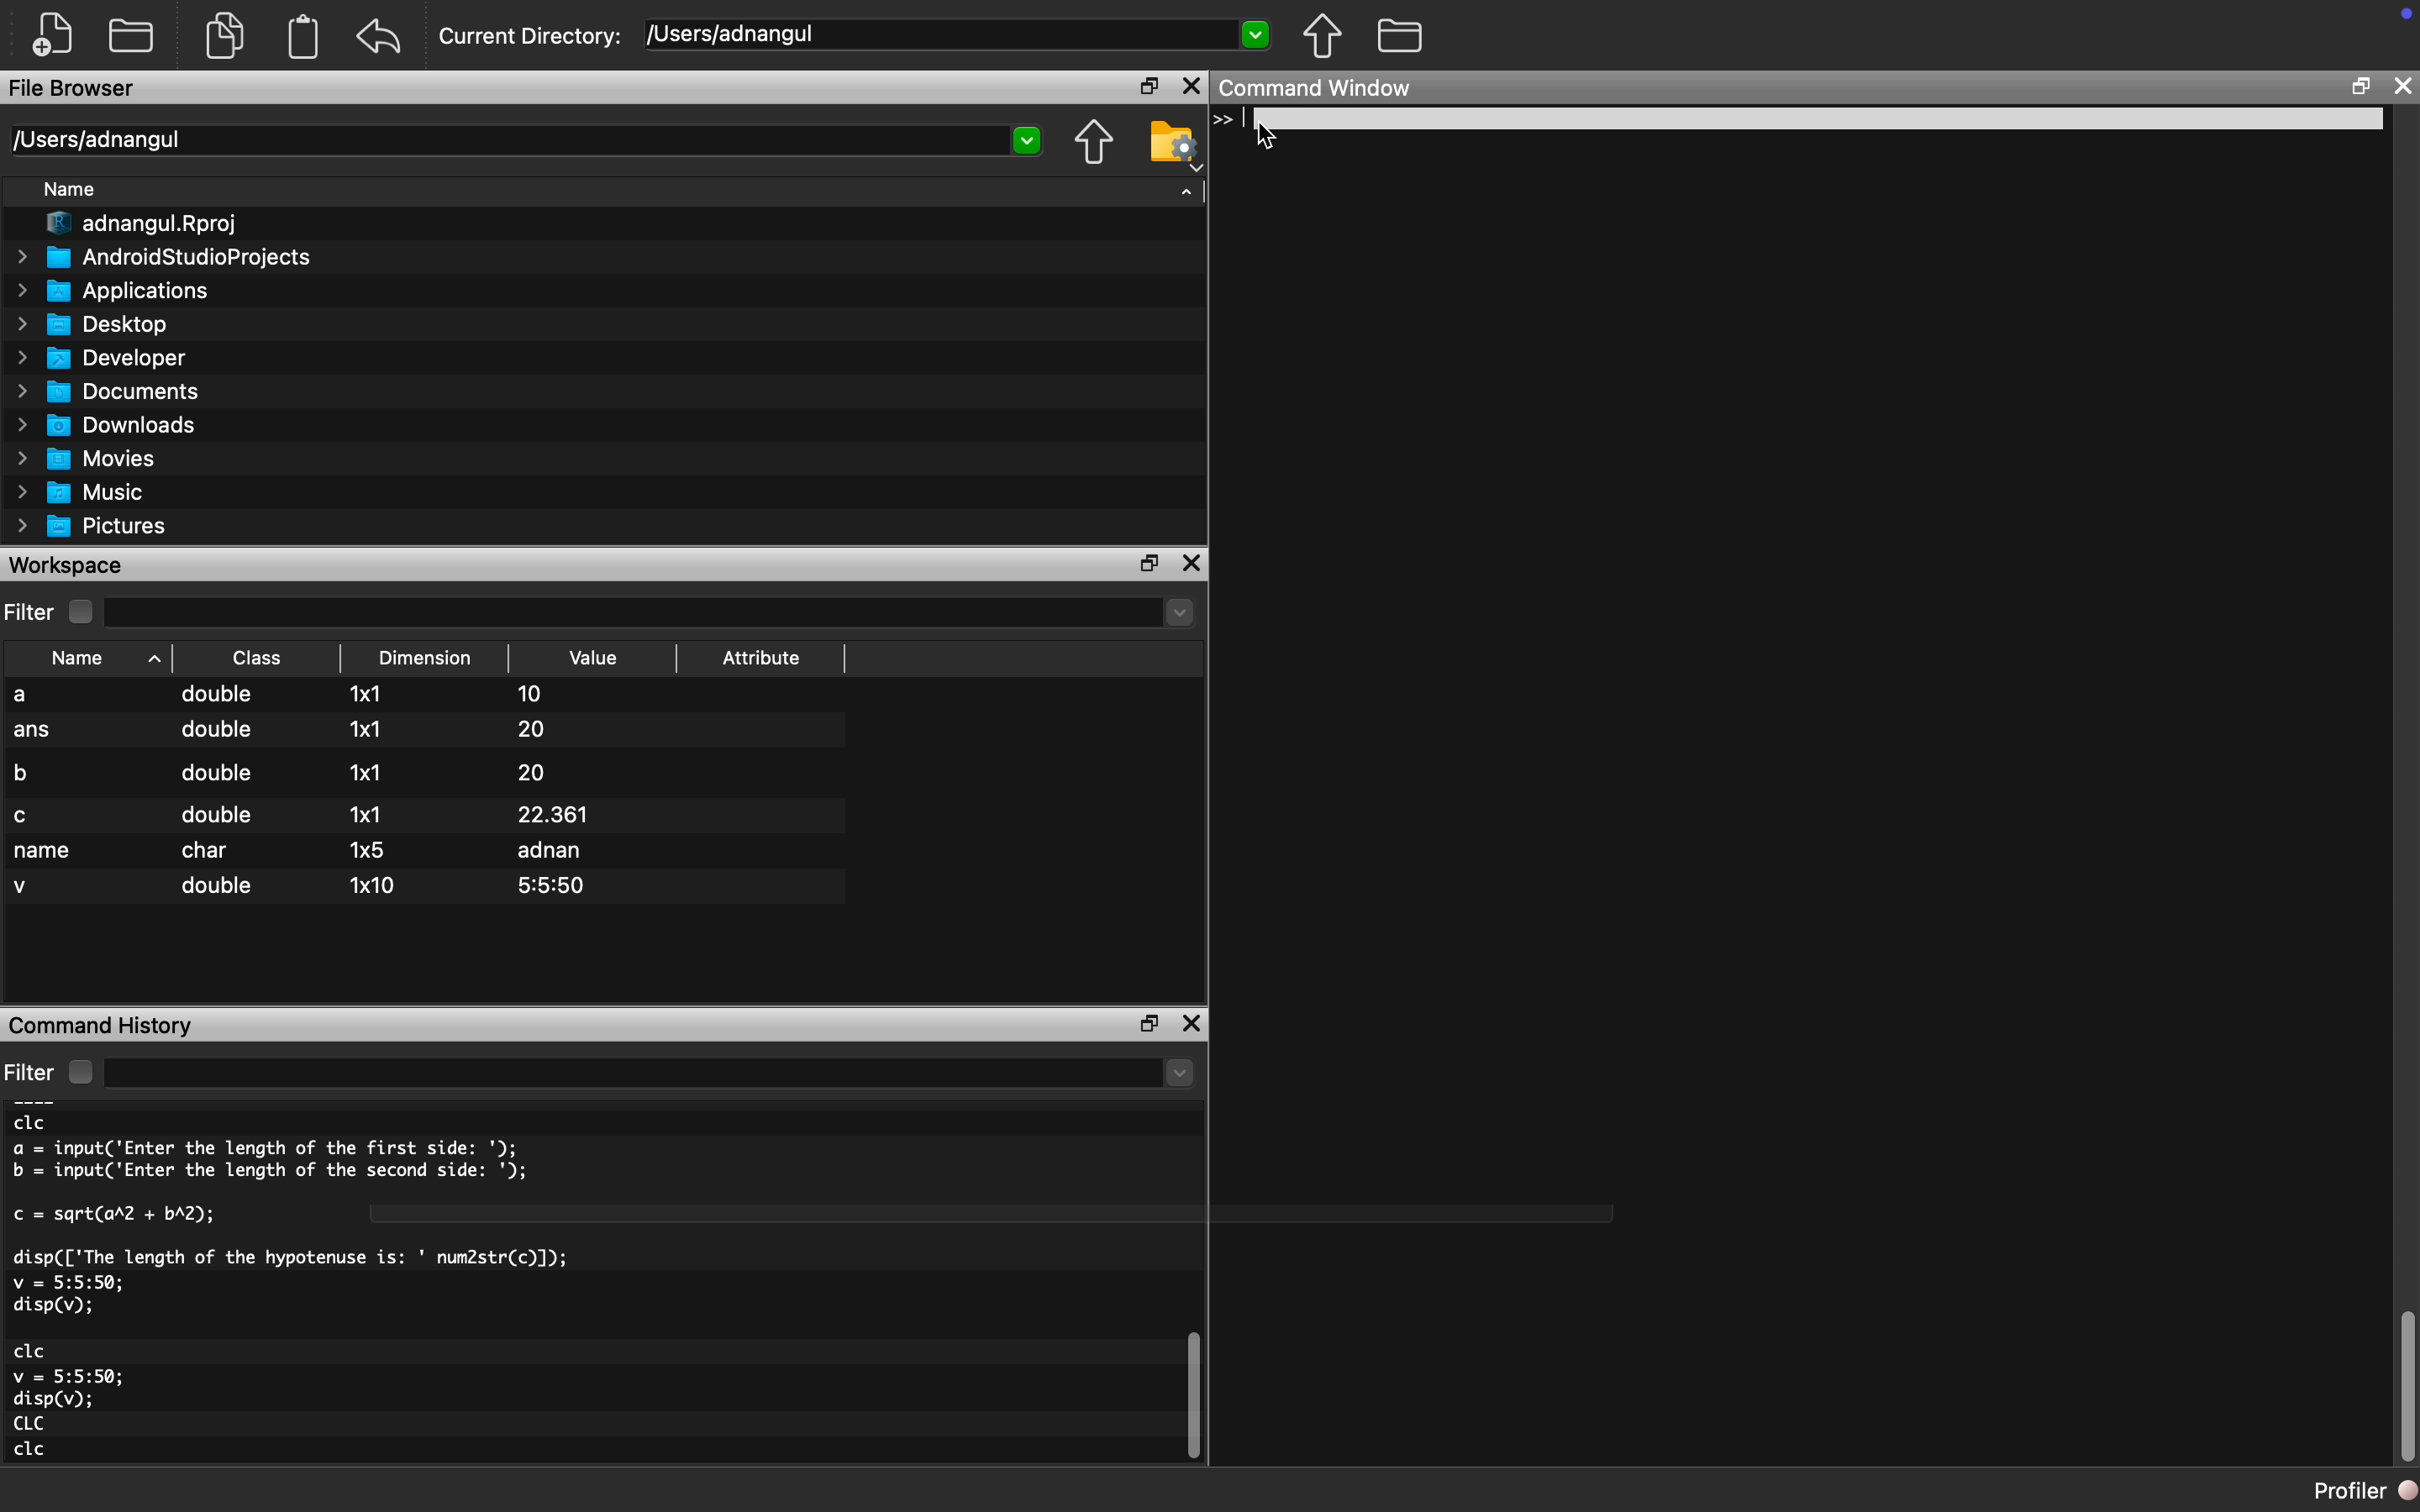 The width and height of the screenshot is (2420, 1512). I want to click on Profiler, so click(2349, 1486).